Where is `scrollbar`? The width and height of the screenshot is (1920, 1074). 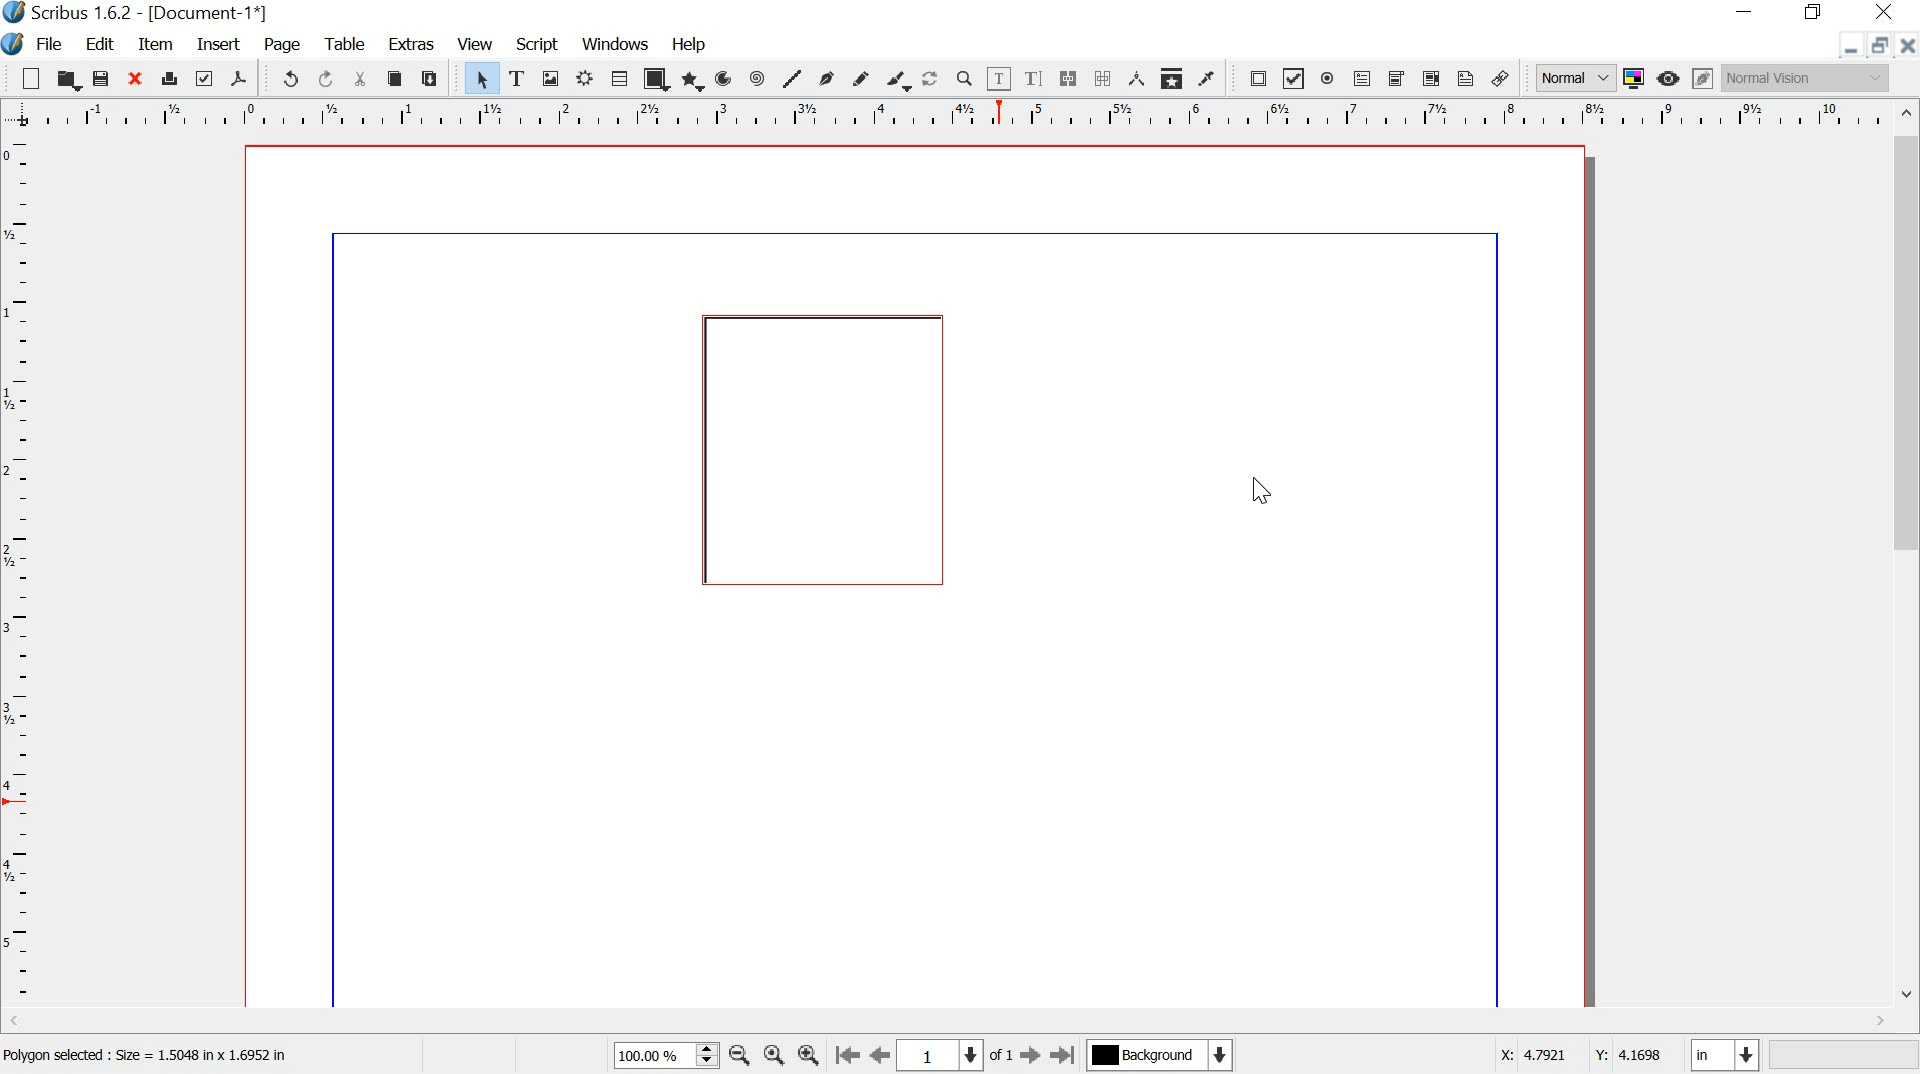
scrollbar is located at coordinates (949, 1023).